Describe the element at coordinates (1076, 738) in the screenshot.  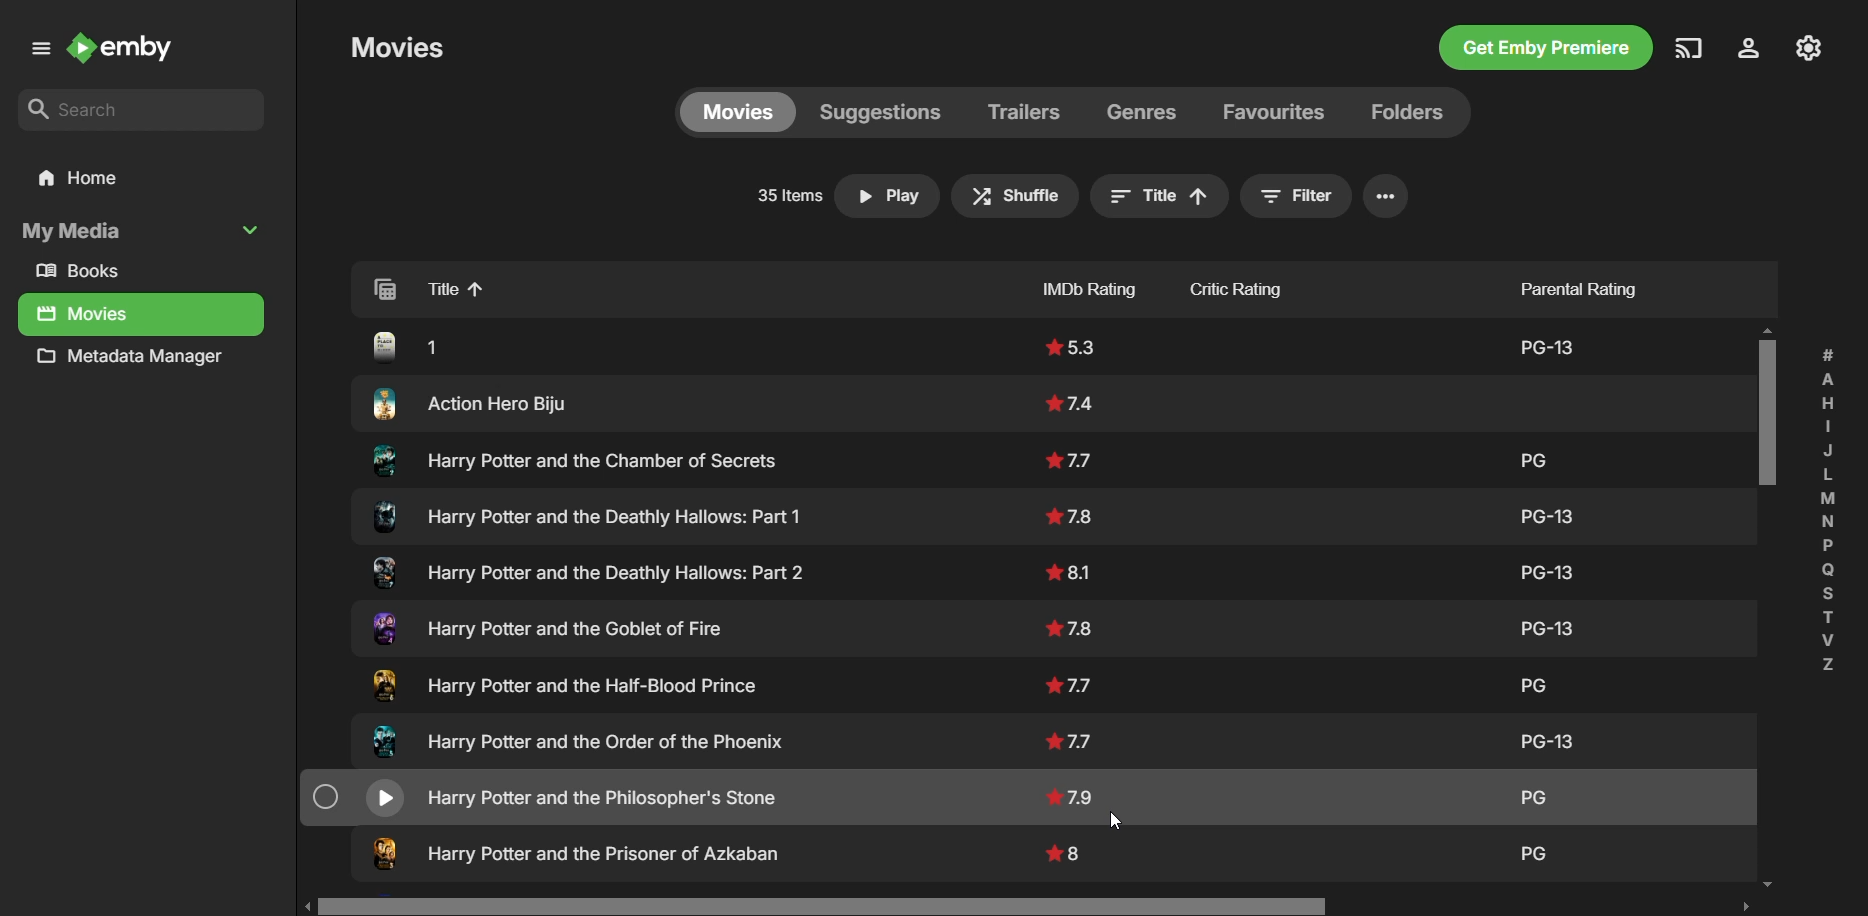
I see `` at that location.